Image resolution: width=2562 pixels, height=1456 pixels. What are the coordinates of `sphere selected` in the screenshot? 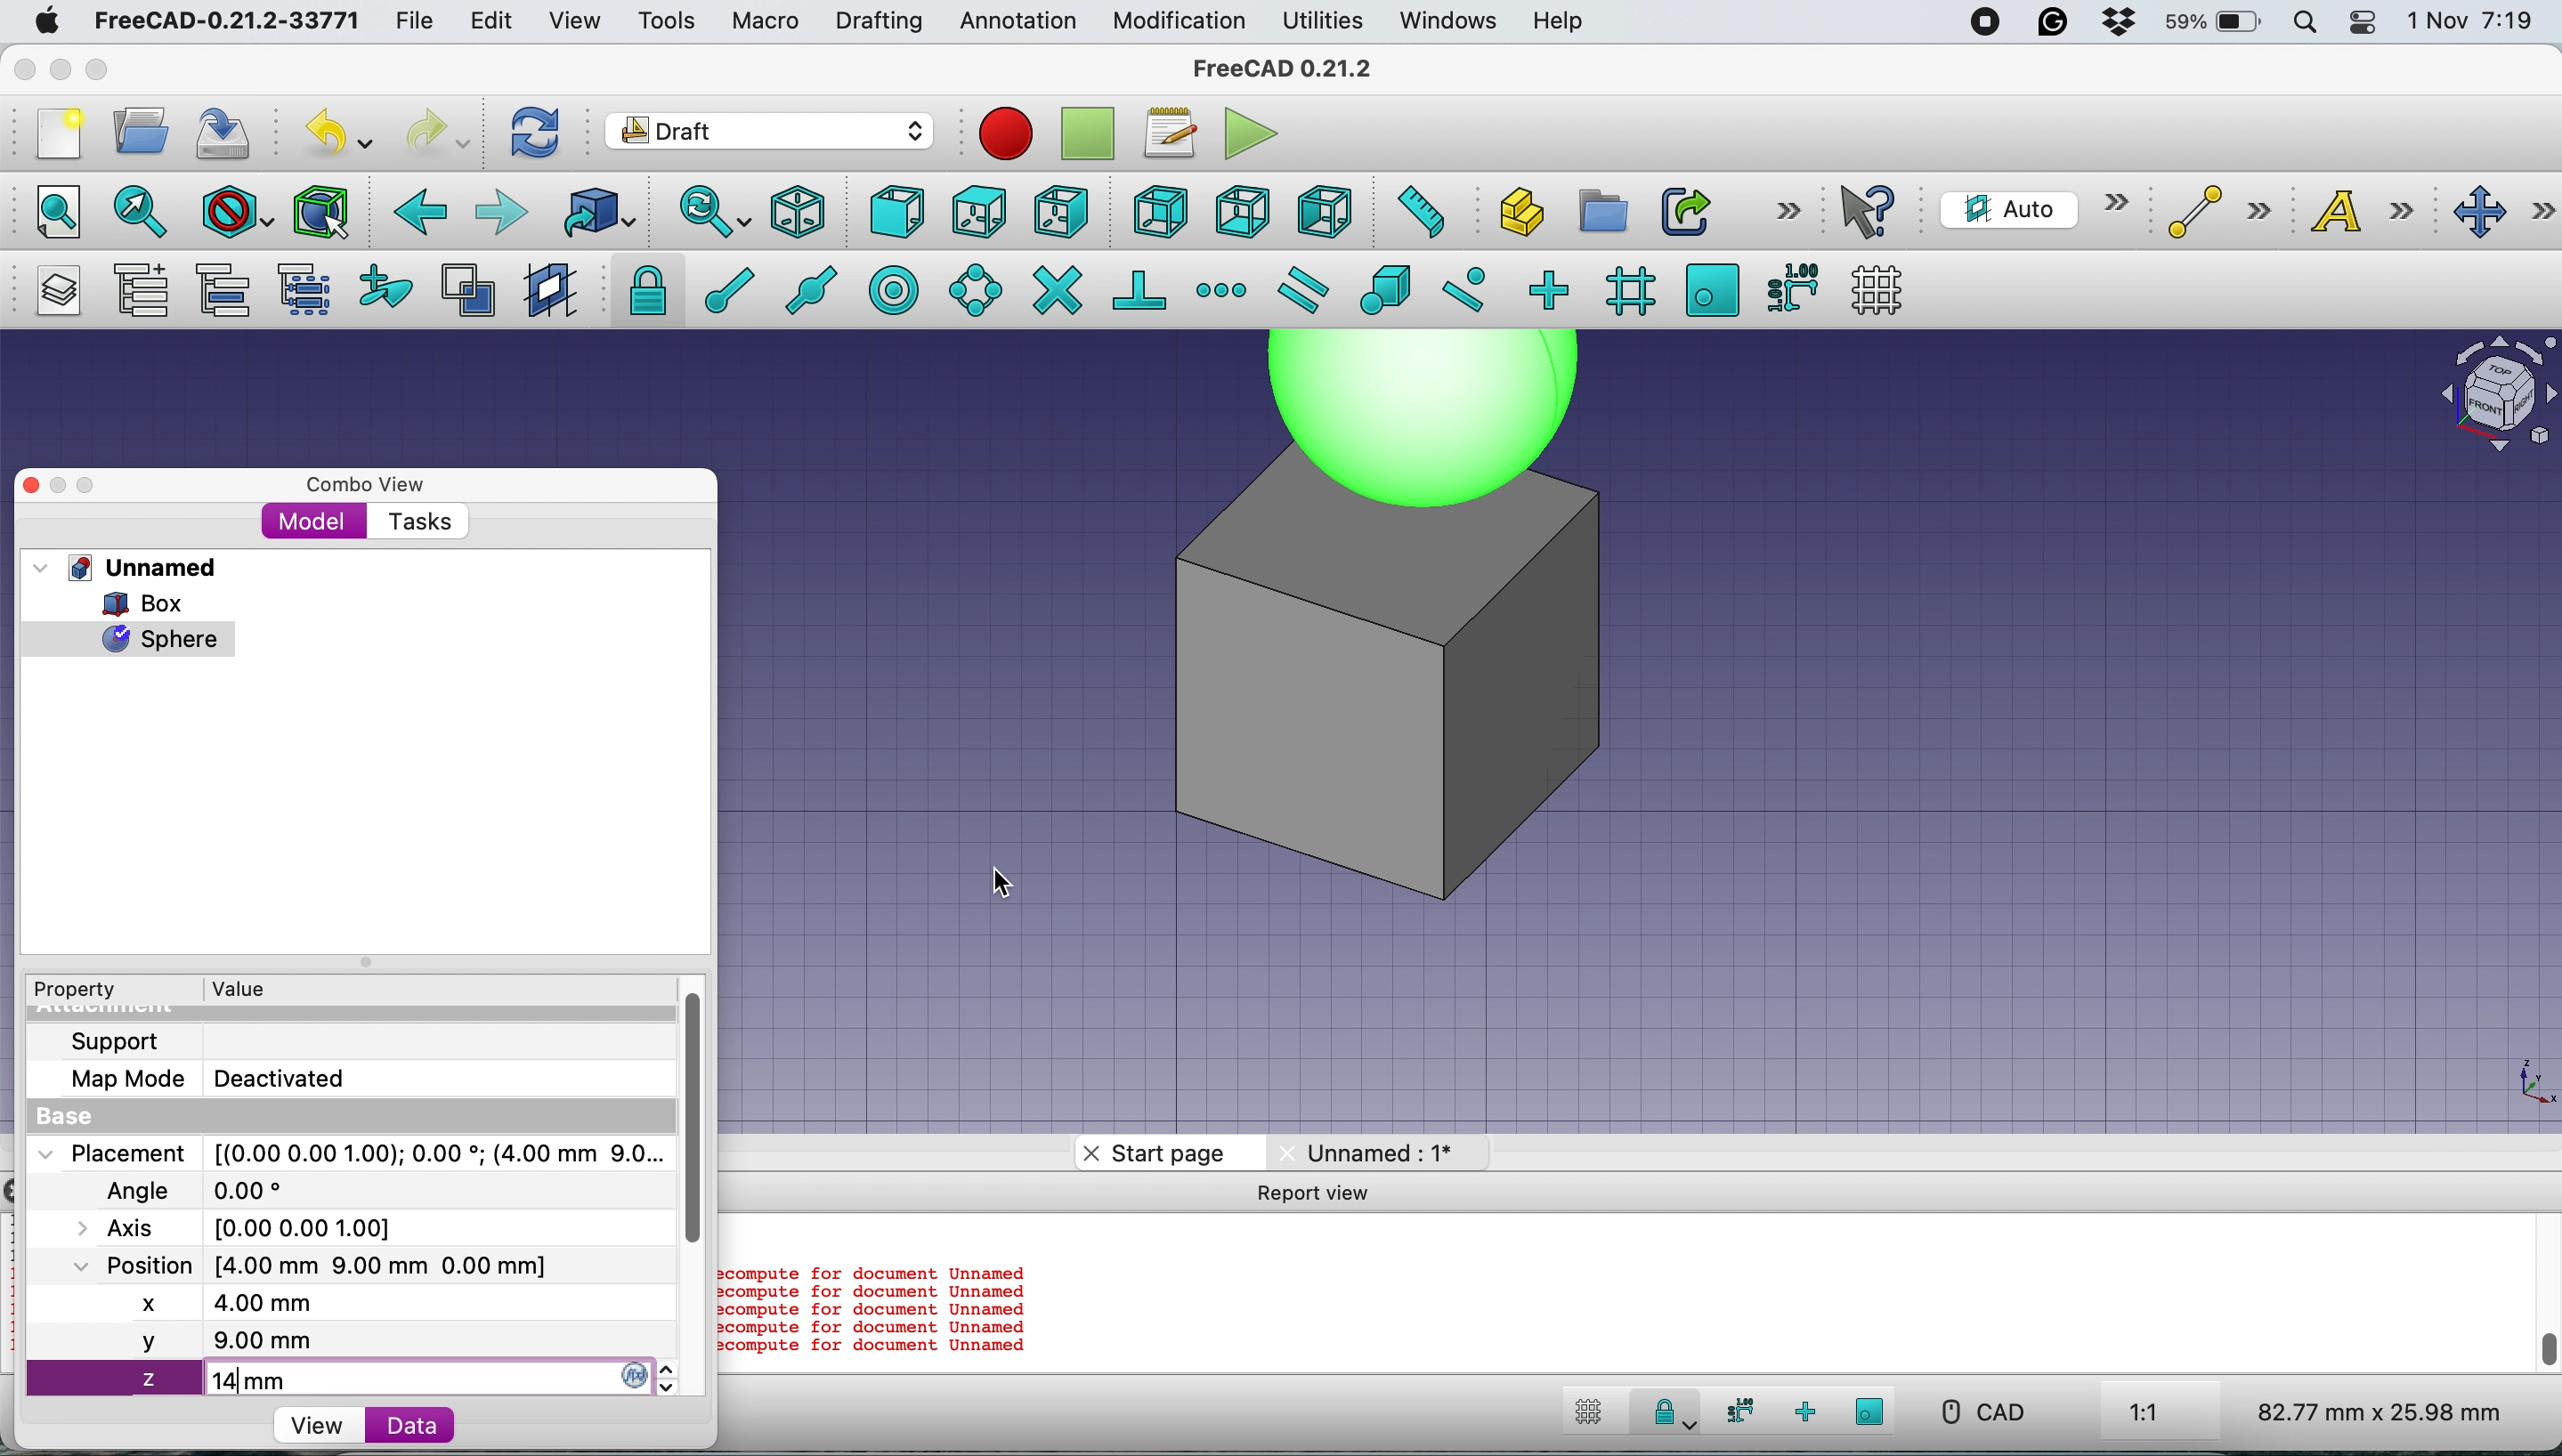 It's located at (129, 634).